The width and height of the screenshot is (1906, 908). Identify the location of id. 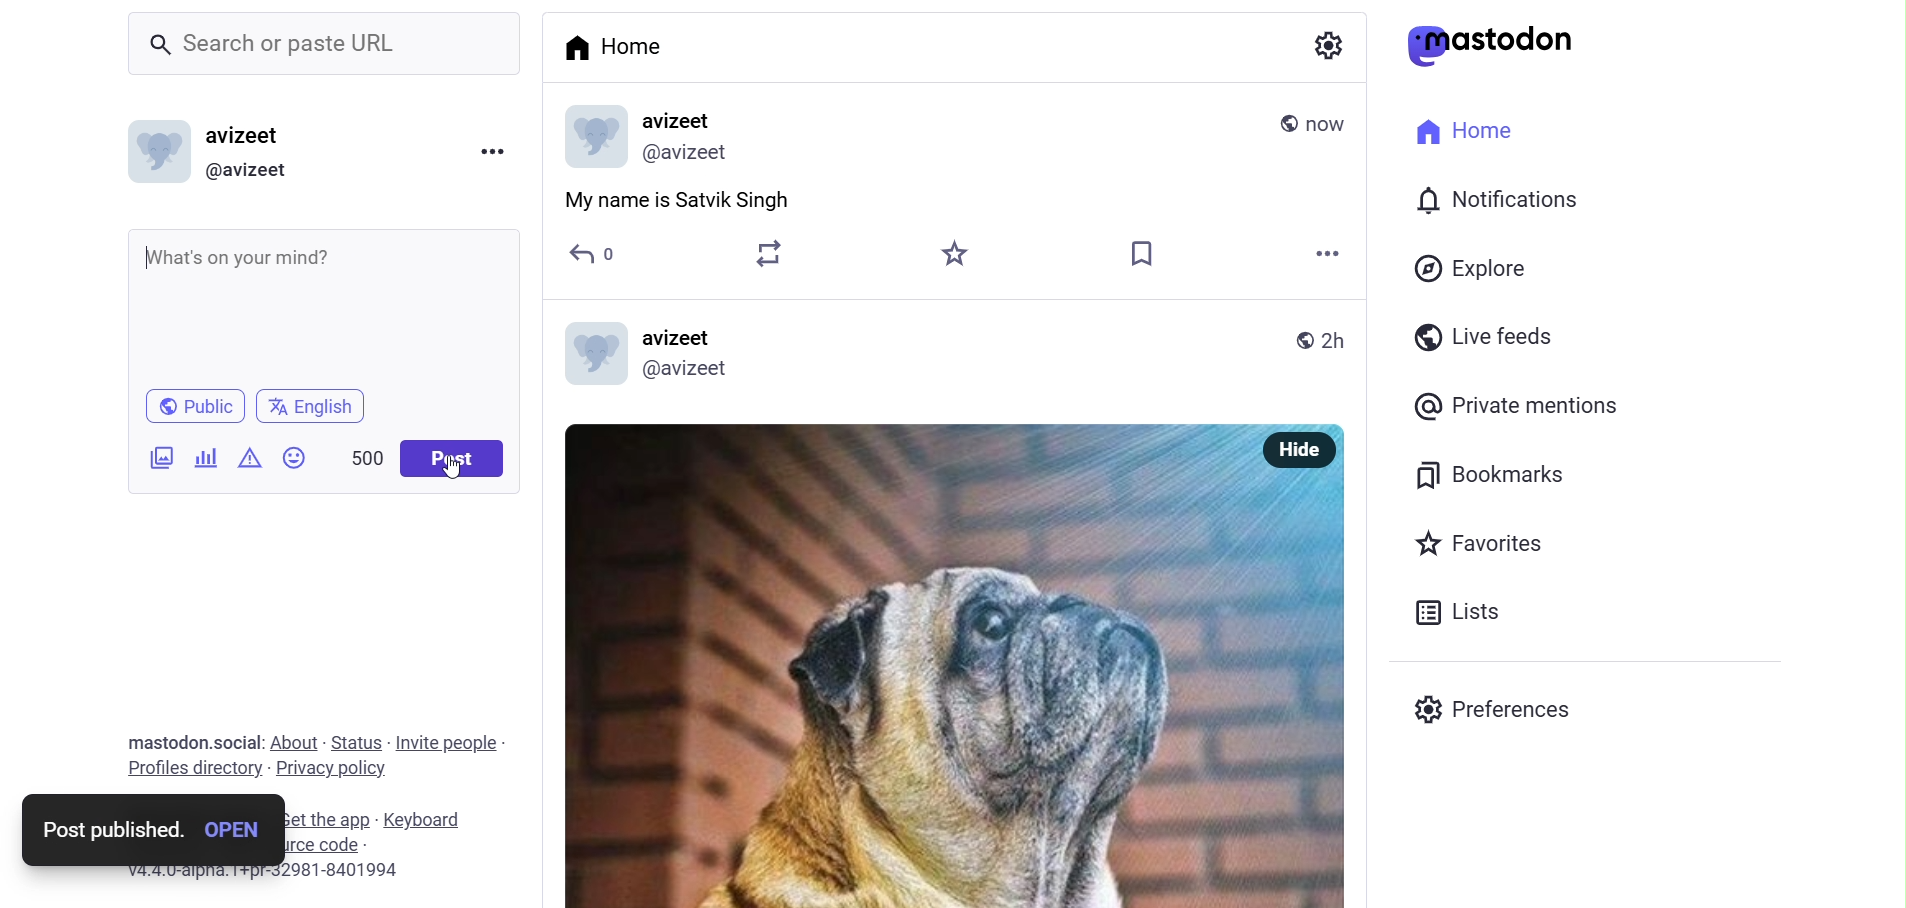
(688, 154).